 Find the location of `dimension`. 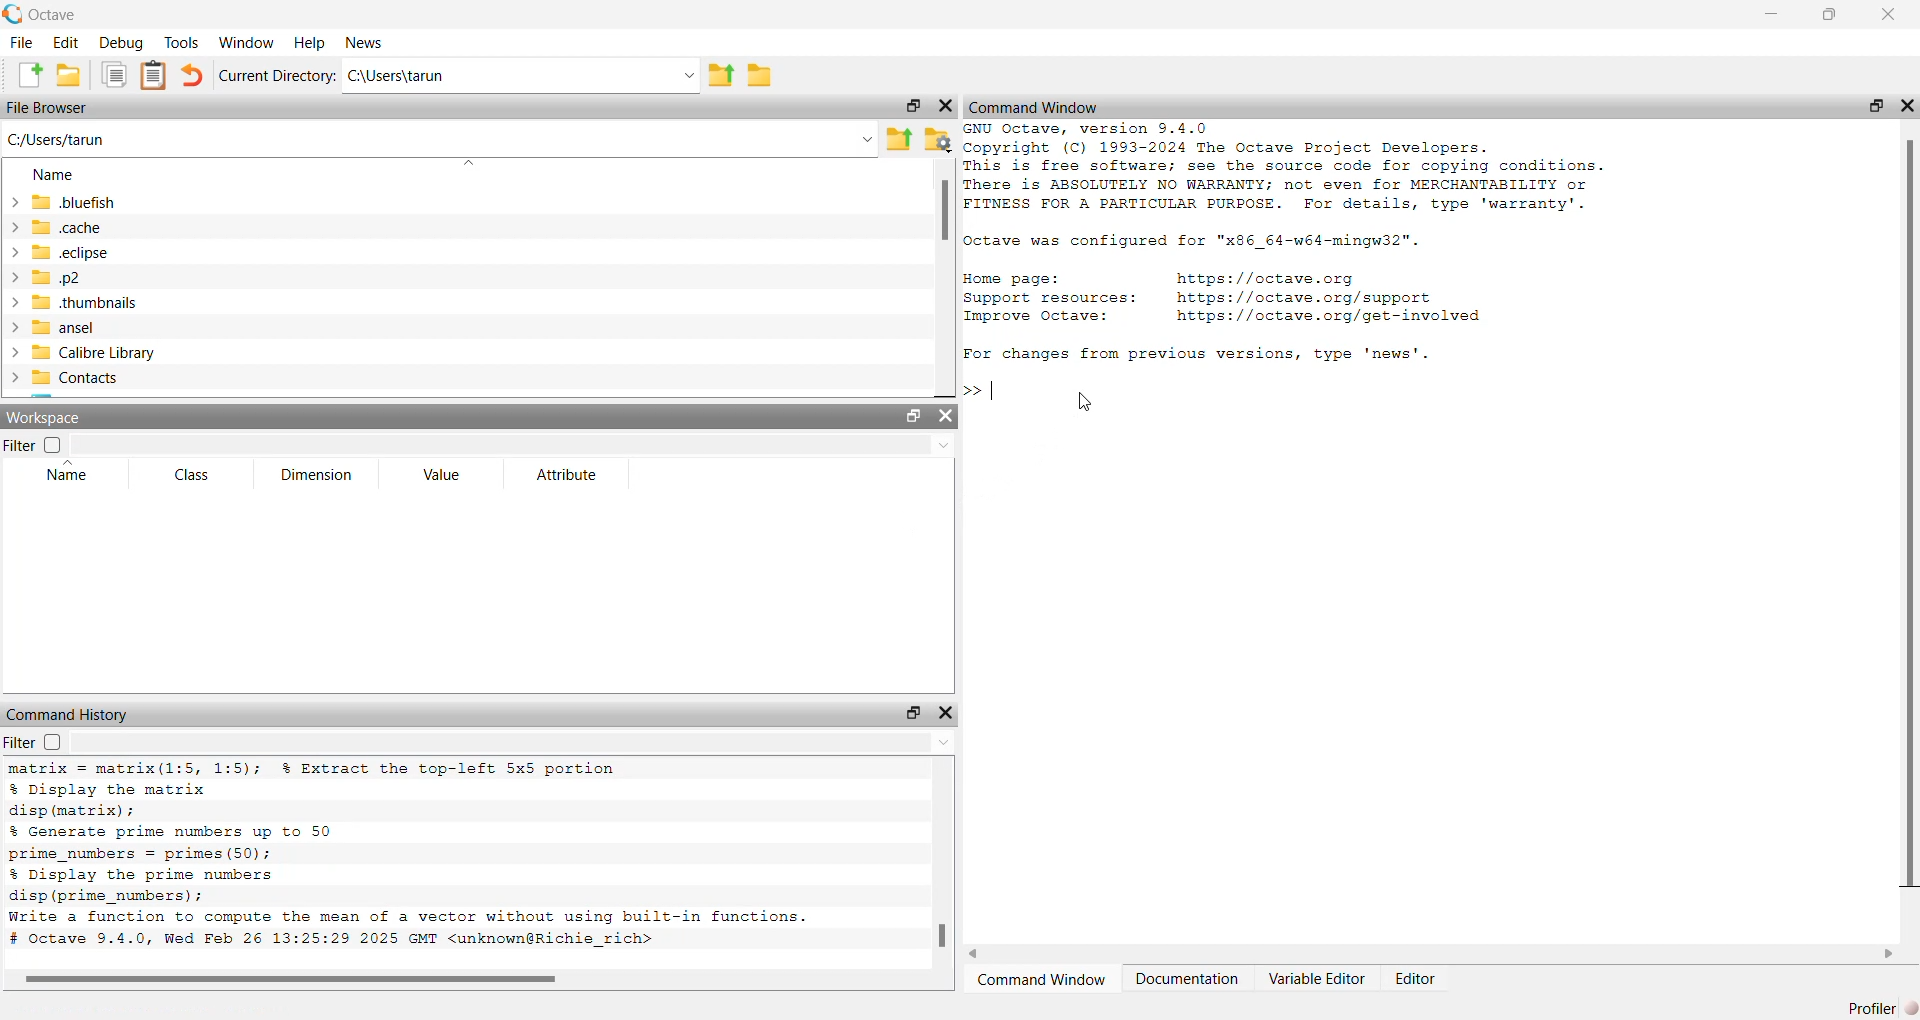

dimension is located at coordinates (316, 474).